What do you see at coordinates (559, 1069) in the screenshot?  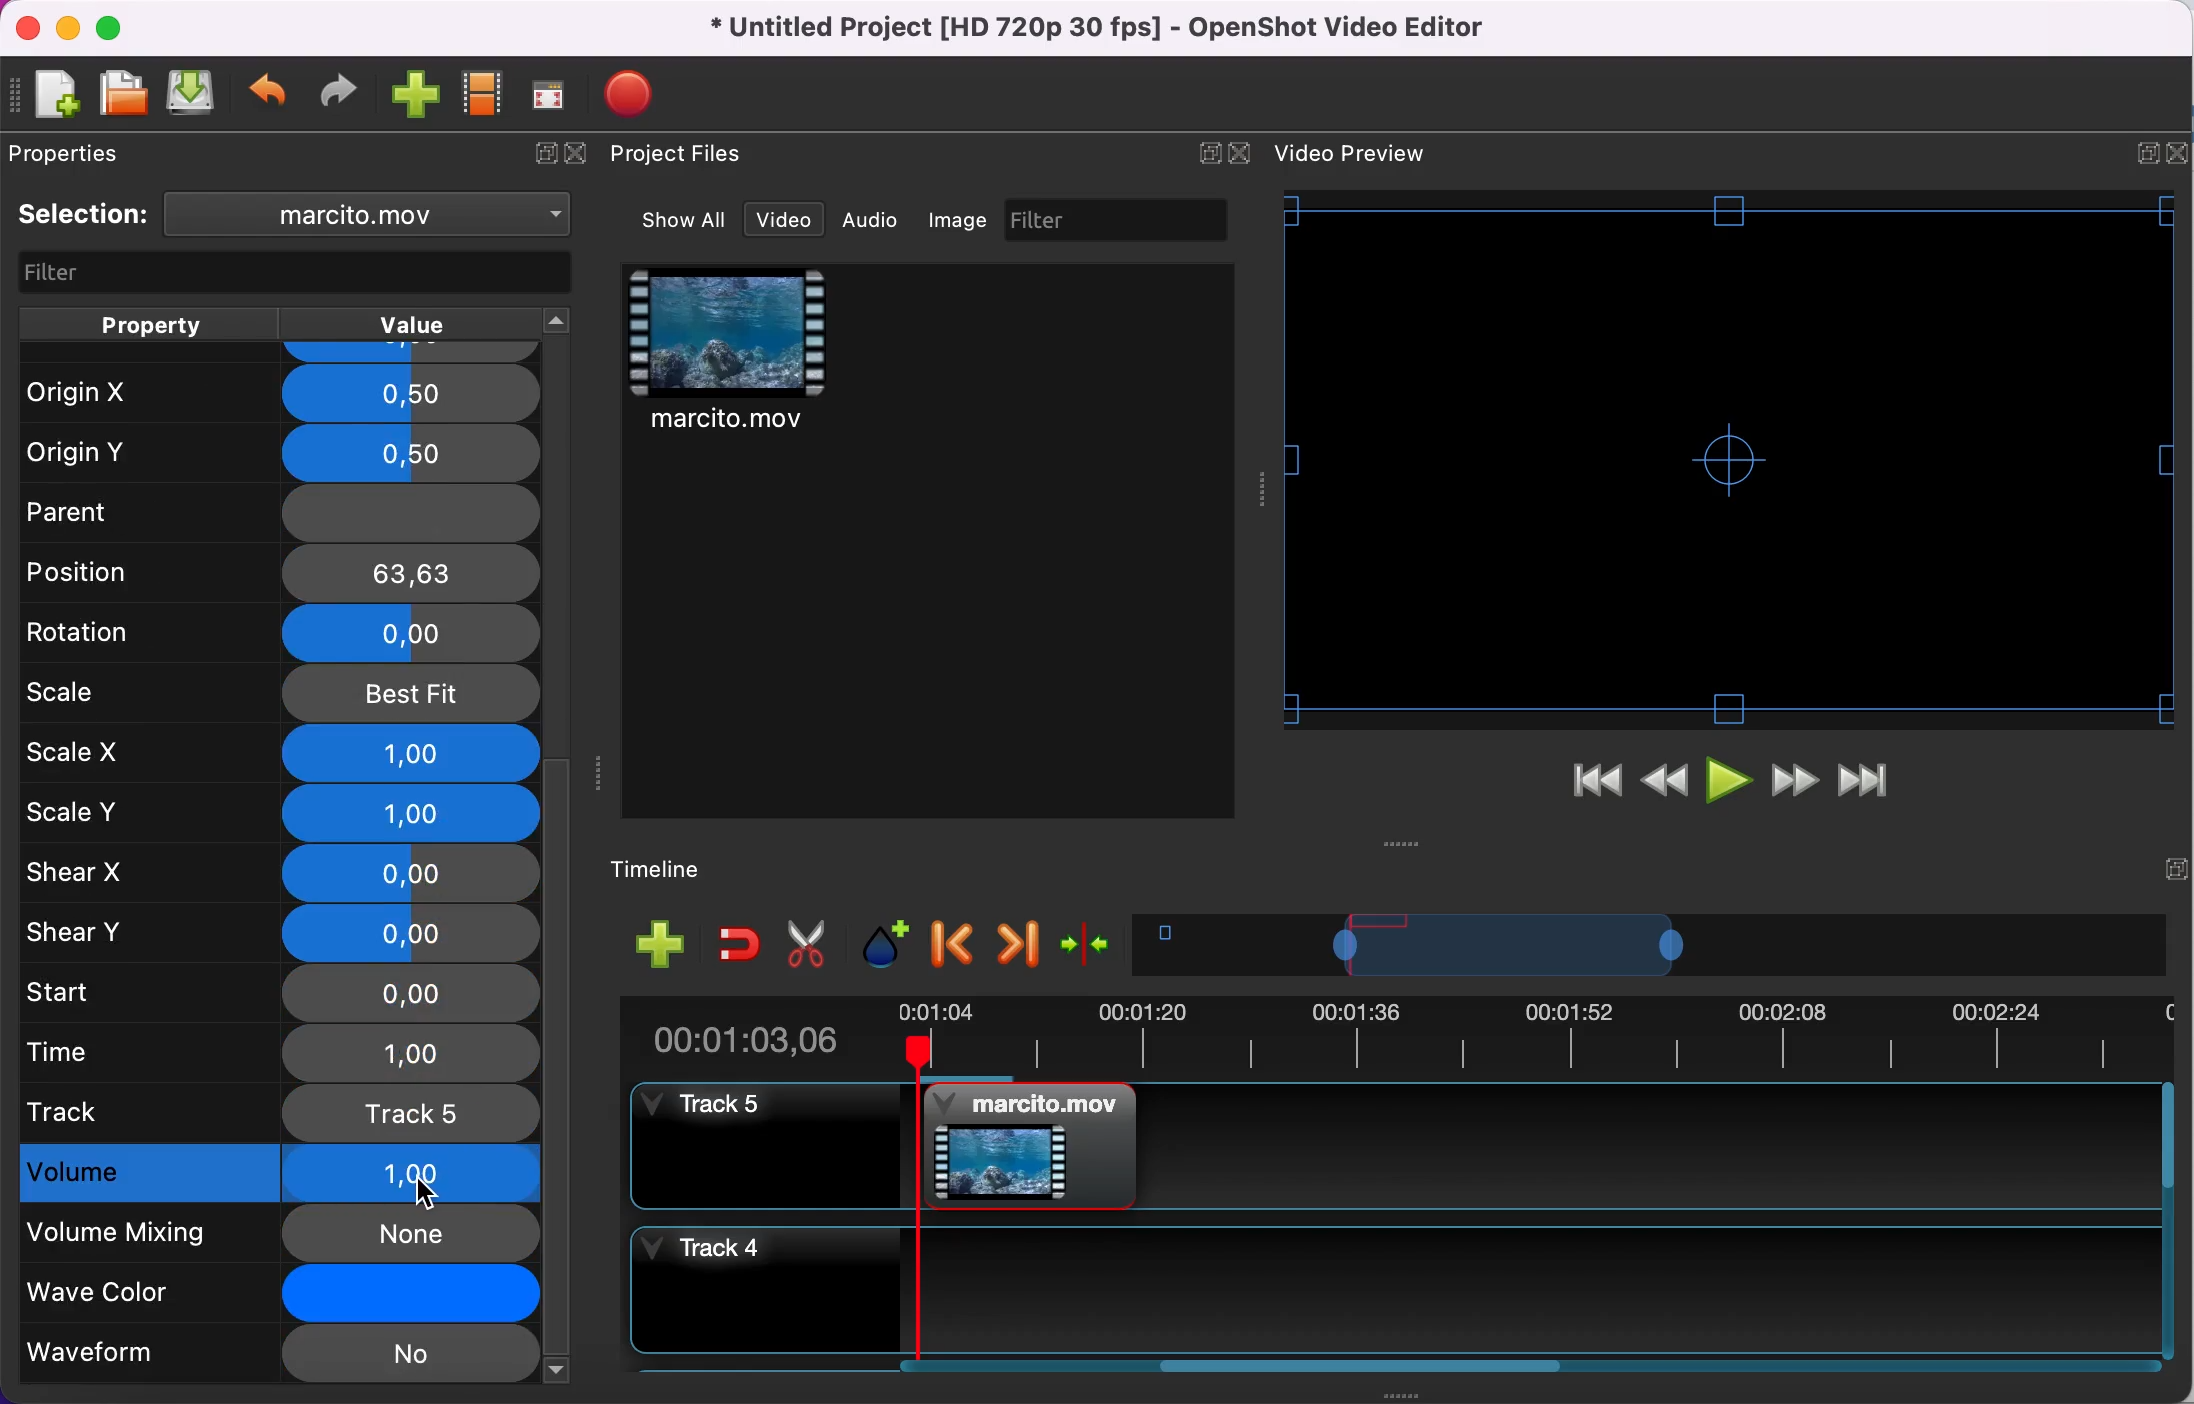 I see `vertical scroll bar` at bounding box center [559, 1069].